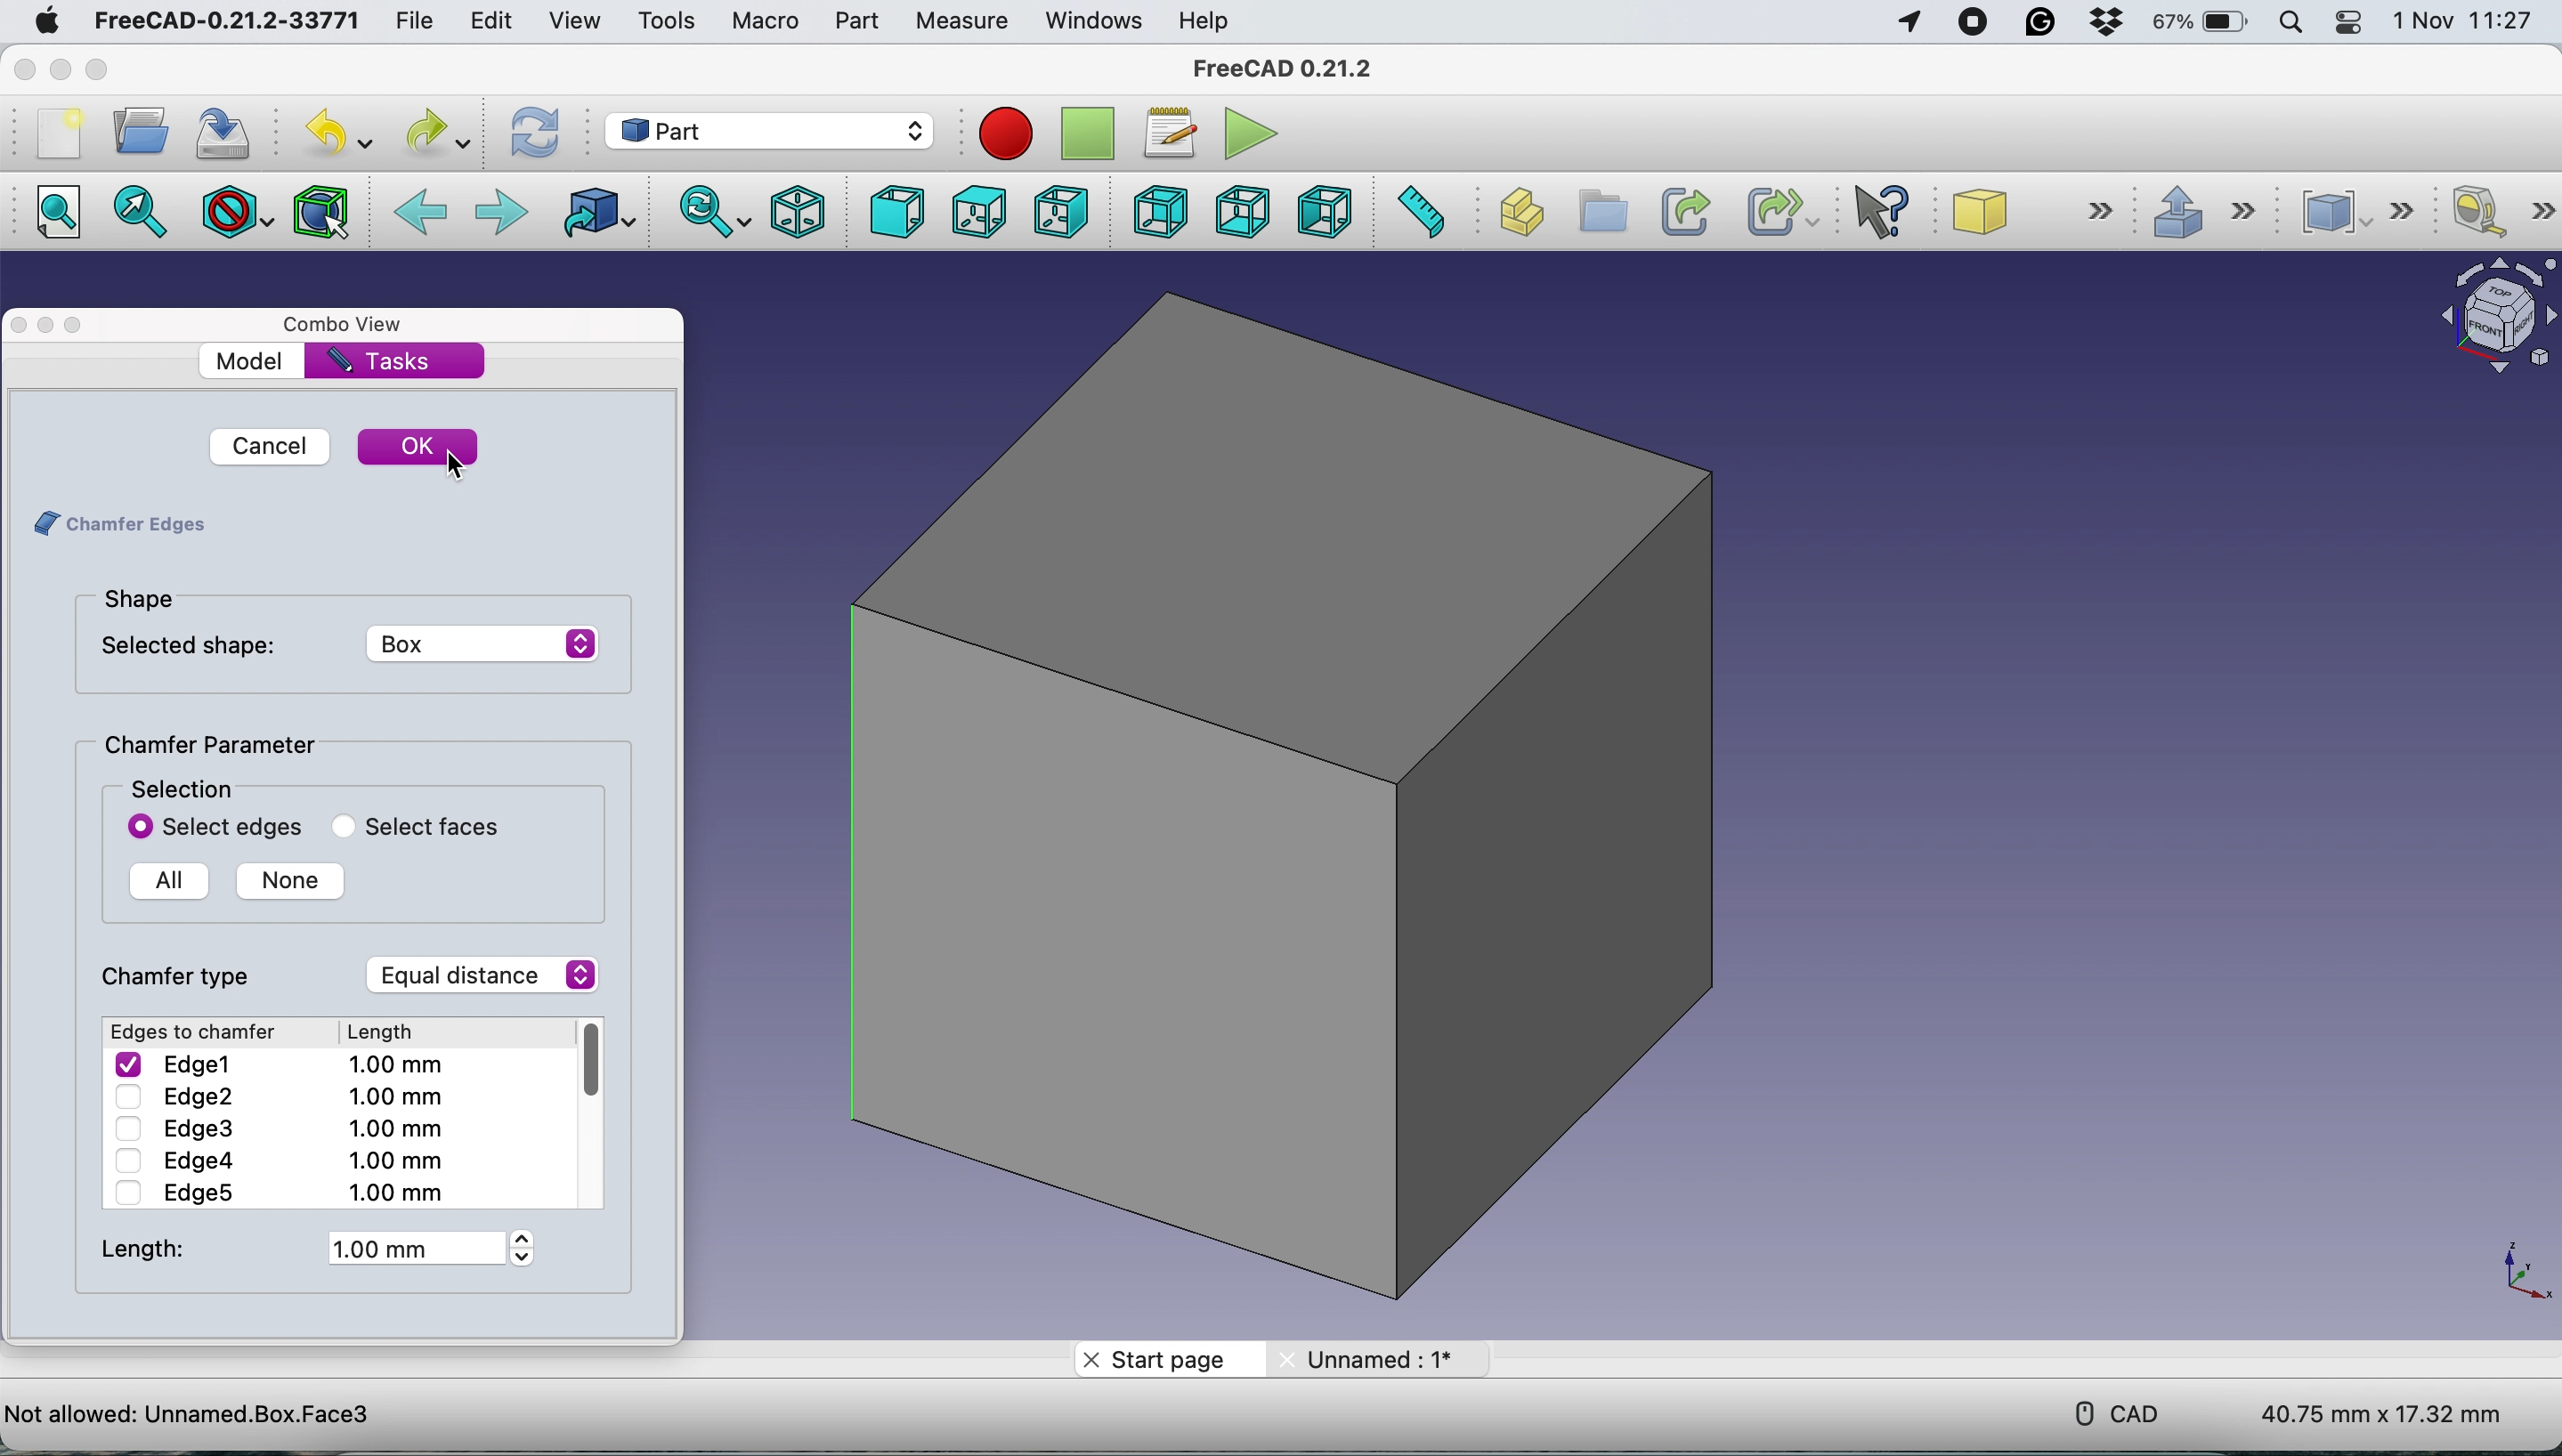 Image resolution: width=2562 pixels, height=1456 pixels. I want to click on cursor, so click(459, 467).